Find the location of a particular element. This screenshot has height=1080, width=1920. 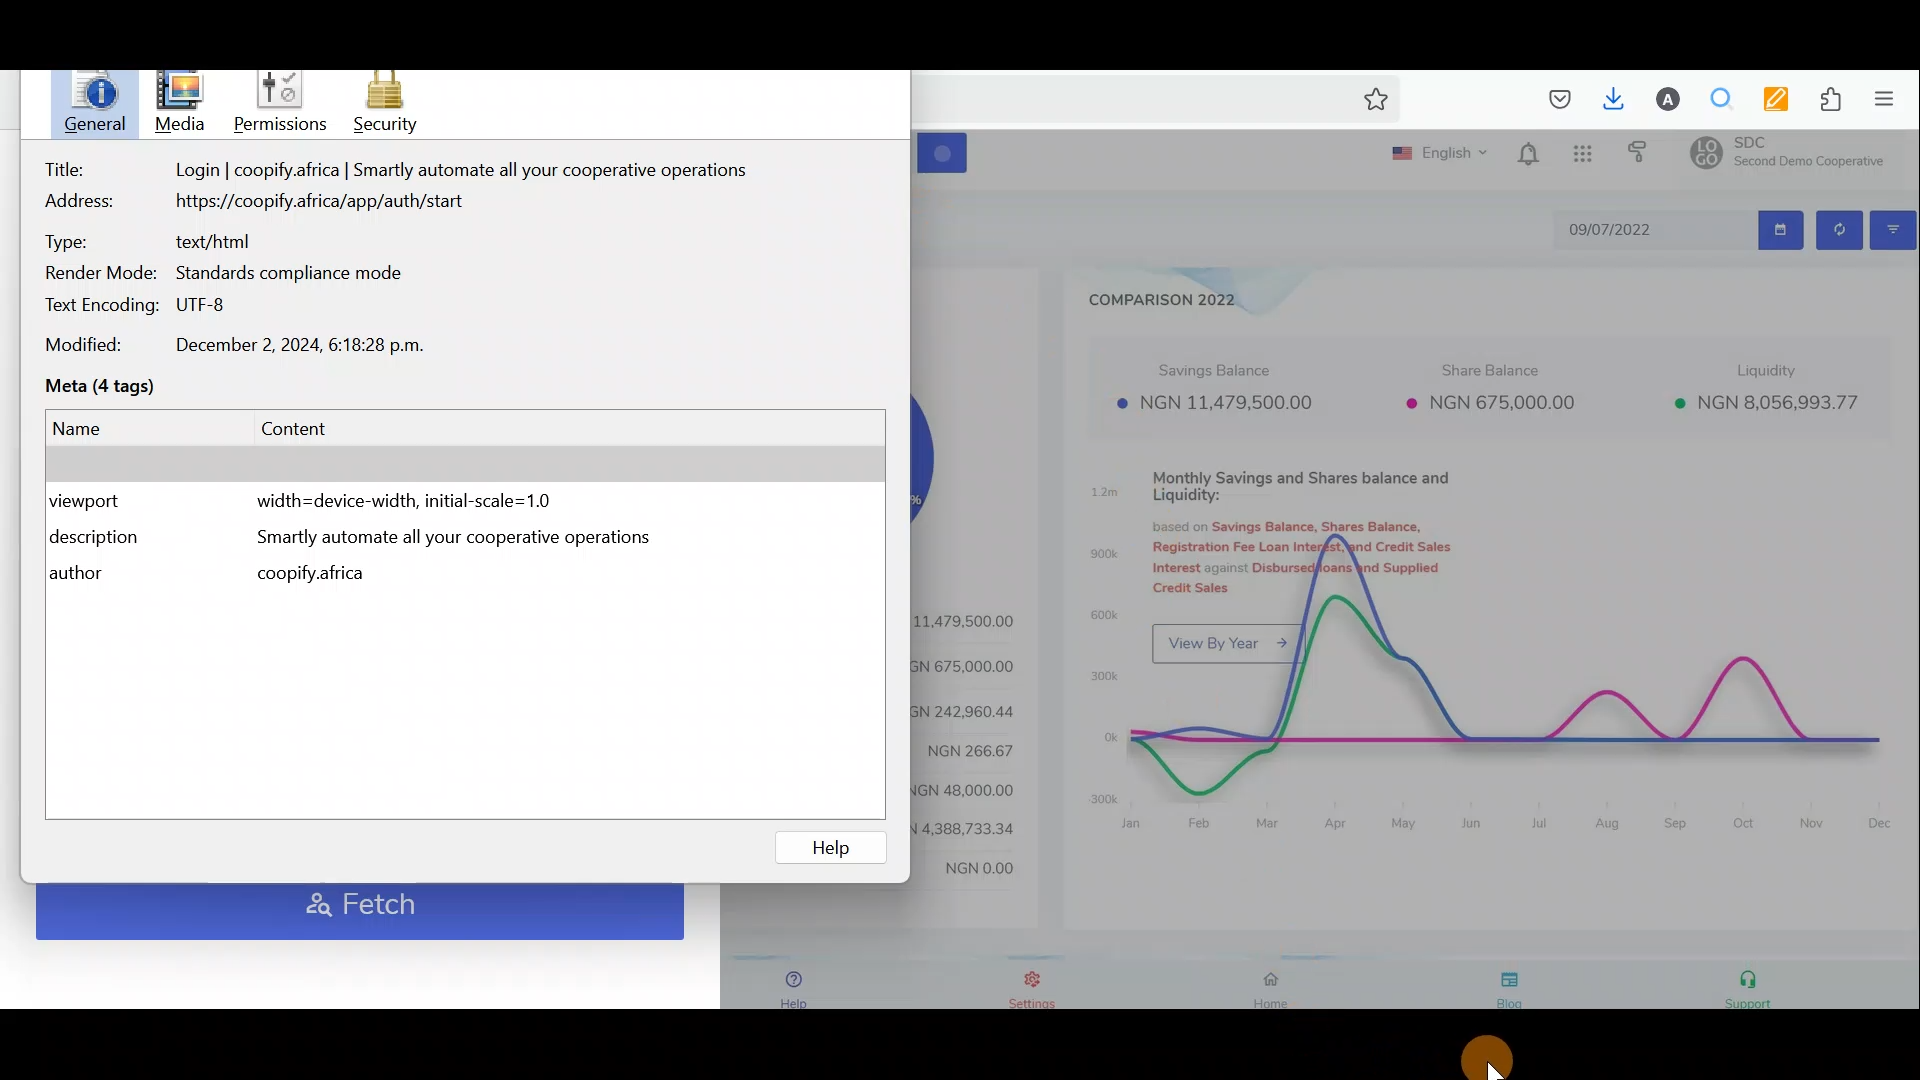

Content is located at coordinates (305, 427).